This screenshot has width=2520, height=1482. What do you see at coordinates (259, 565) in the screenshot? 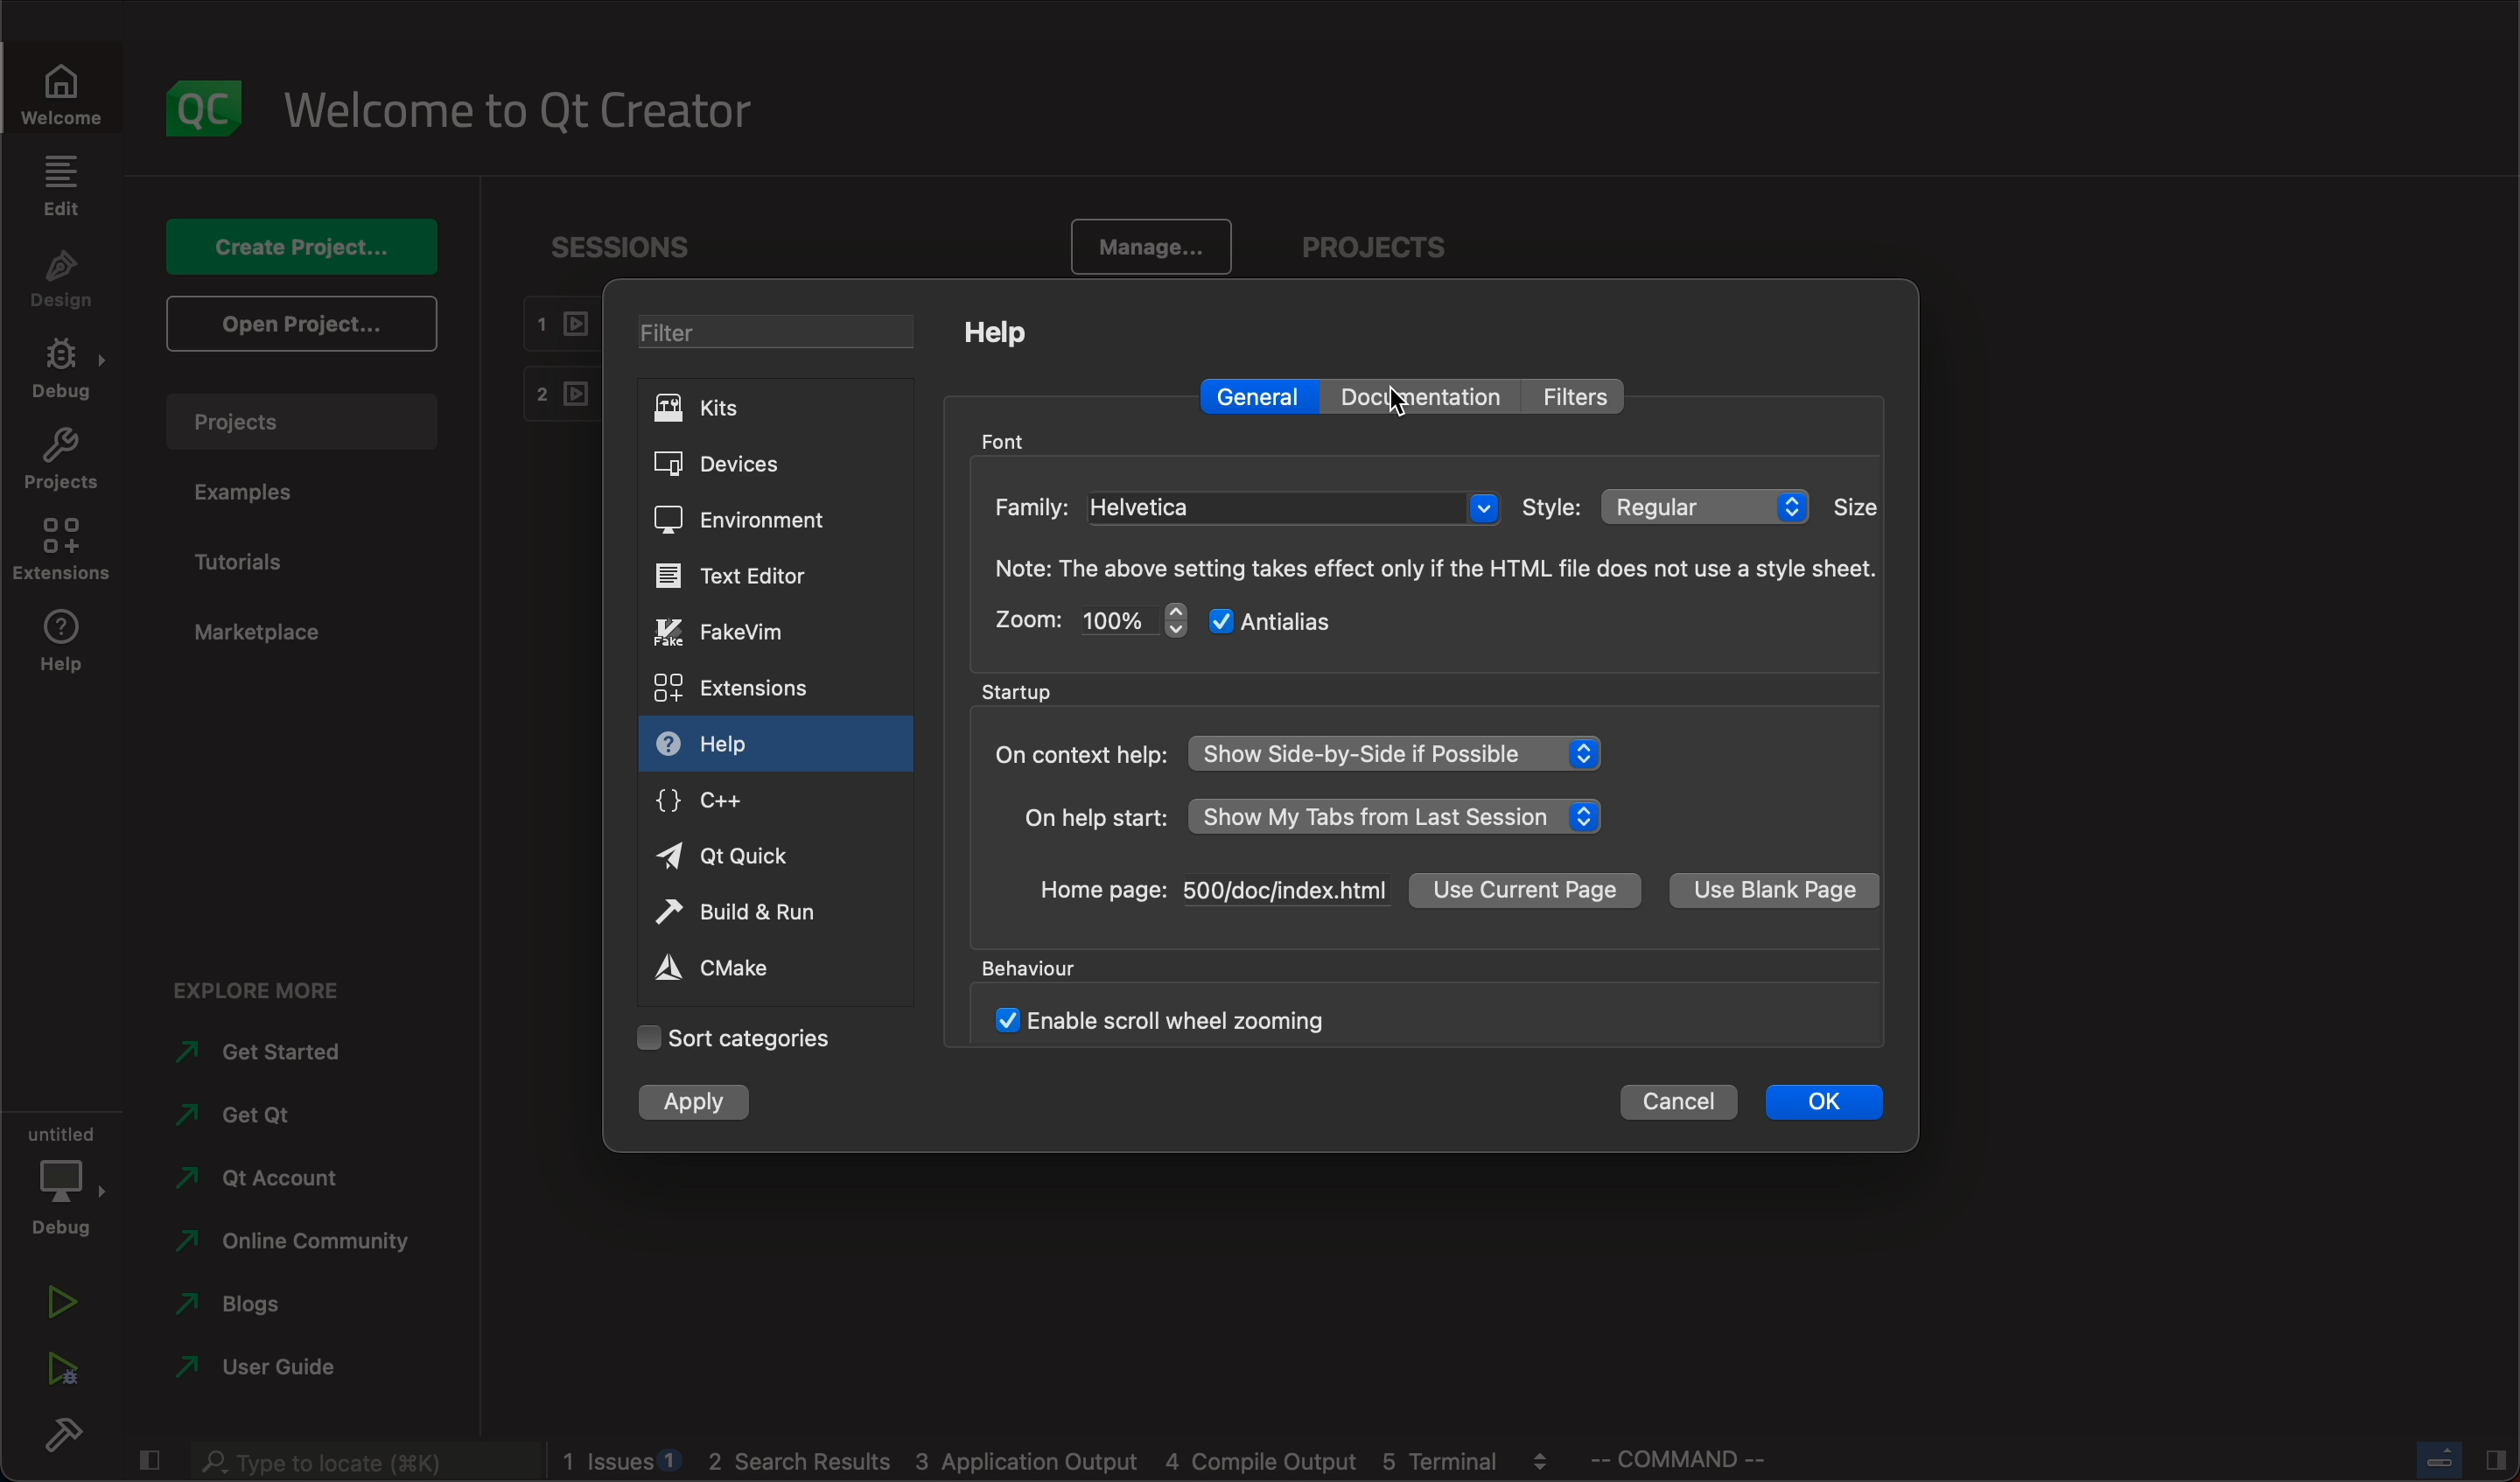
I see `tutorials` at bounding box center [259, 565].